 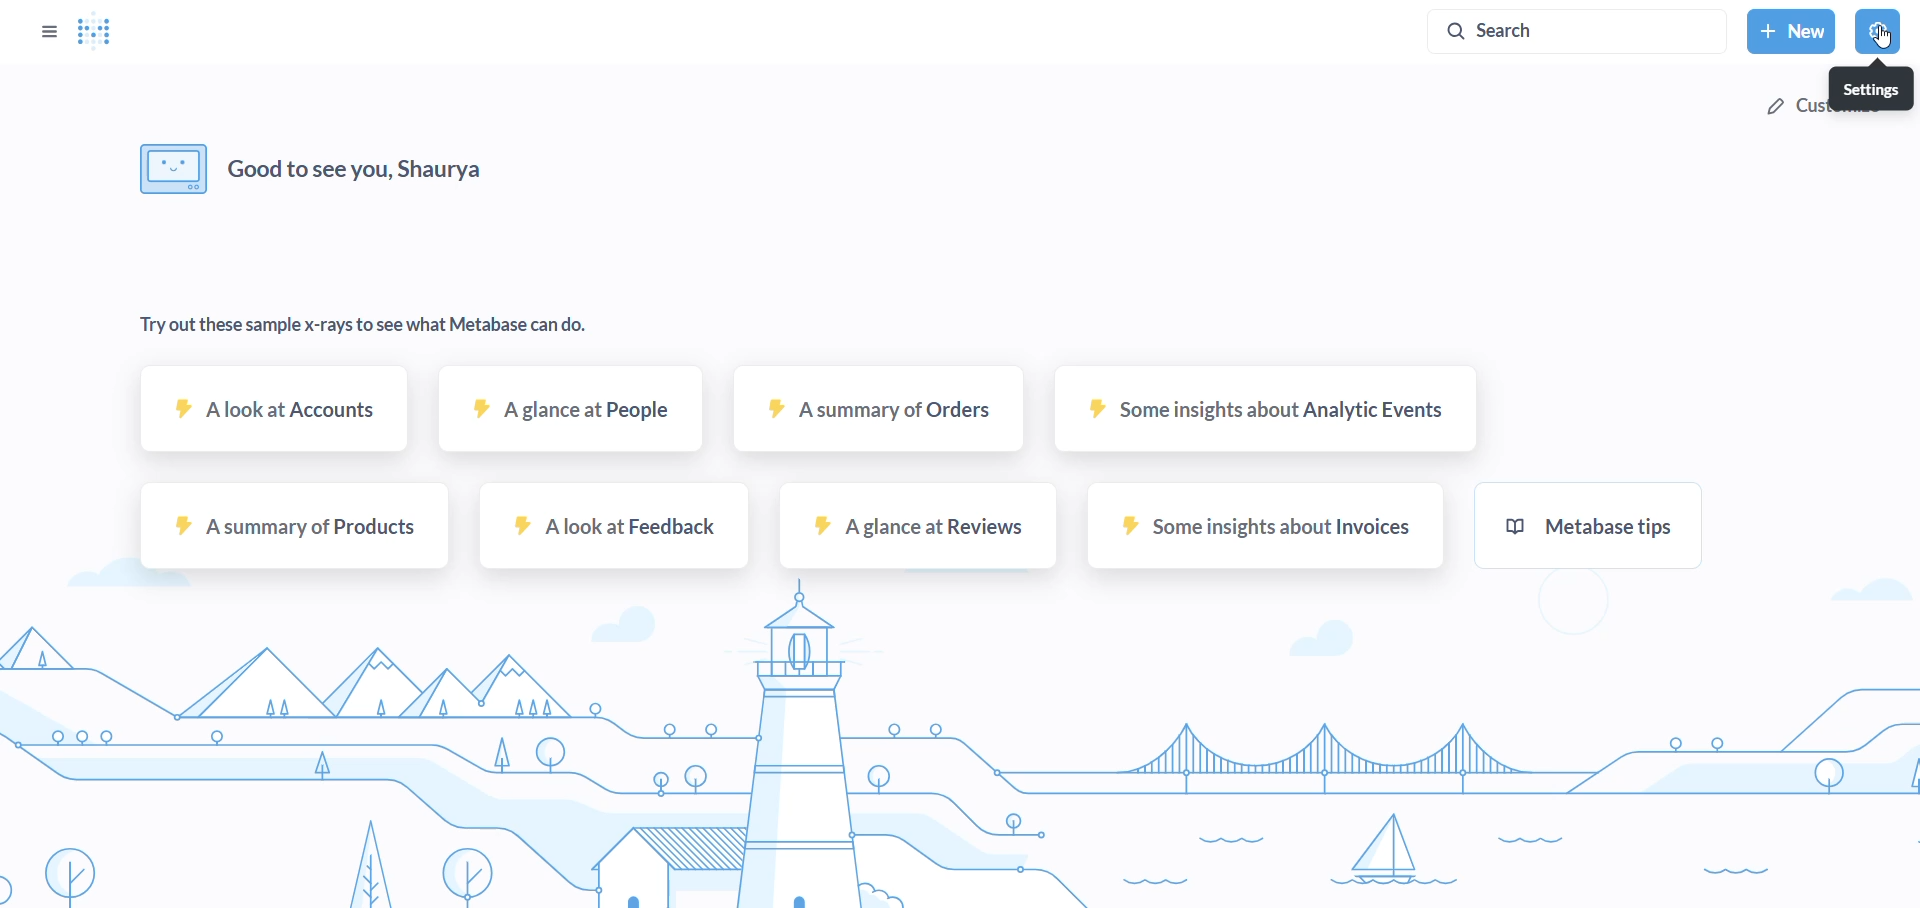 What do you see at coordinates (921, 532) in the screenshot?
I see `A glance at reviews sample` at bounding box center [921, 532].